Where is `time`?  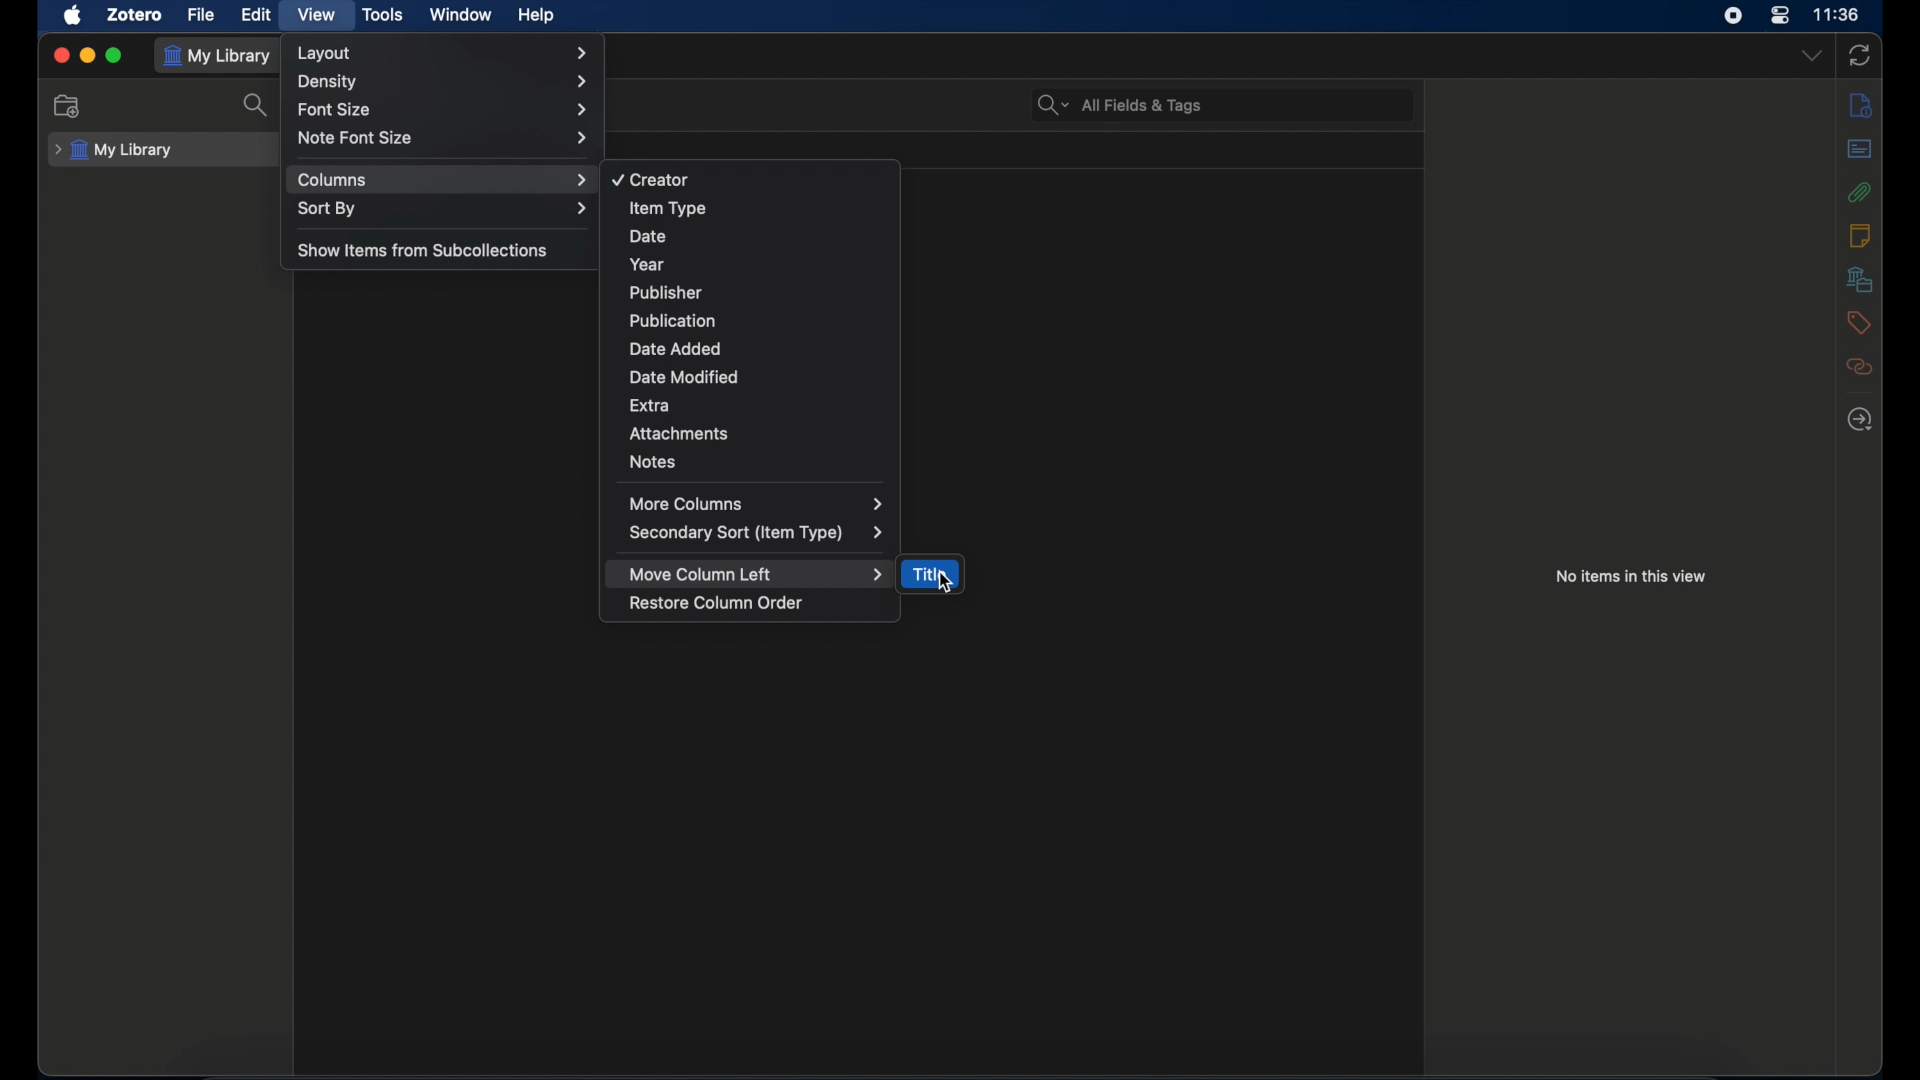
time is located at coordinates (1838, 15).